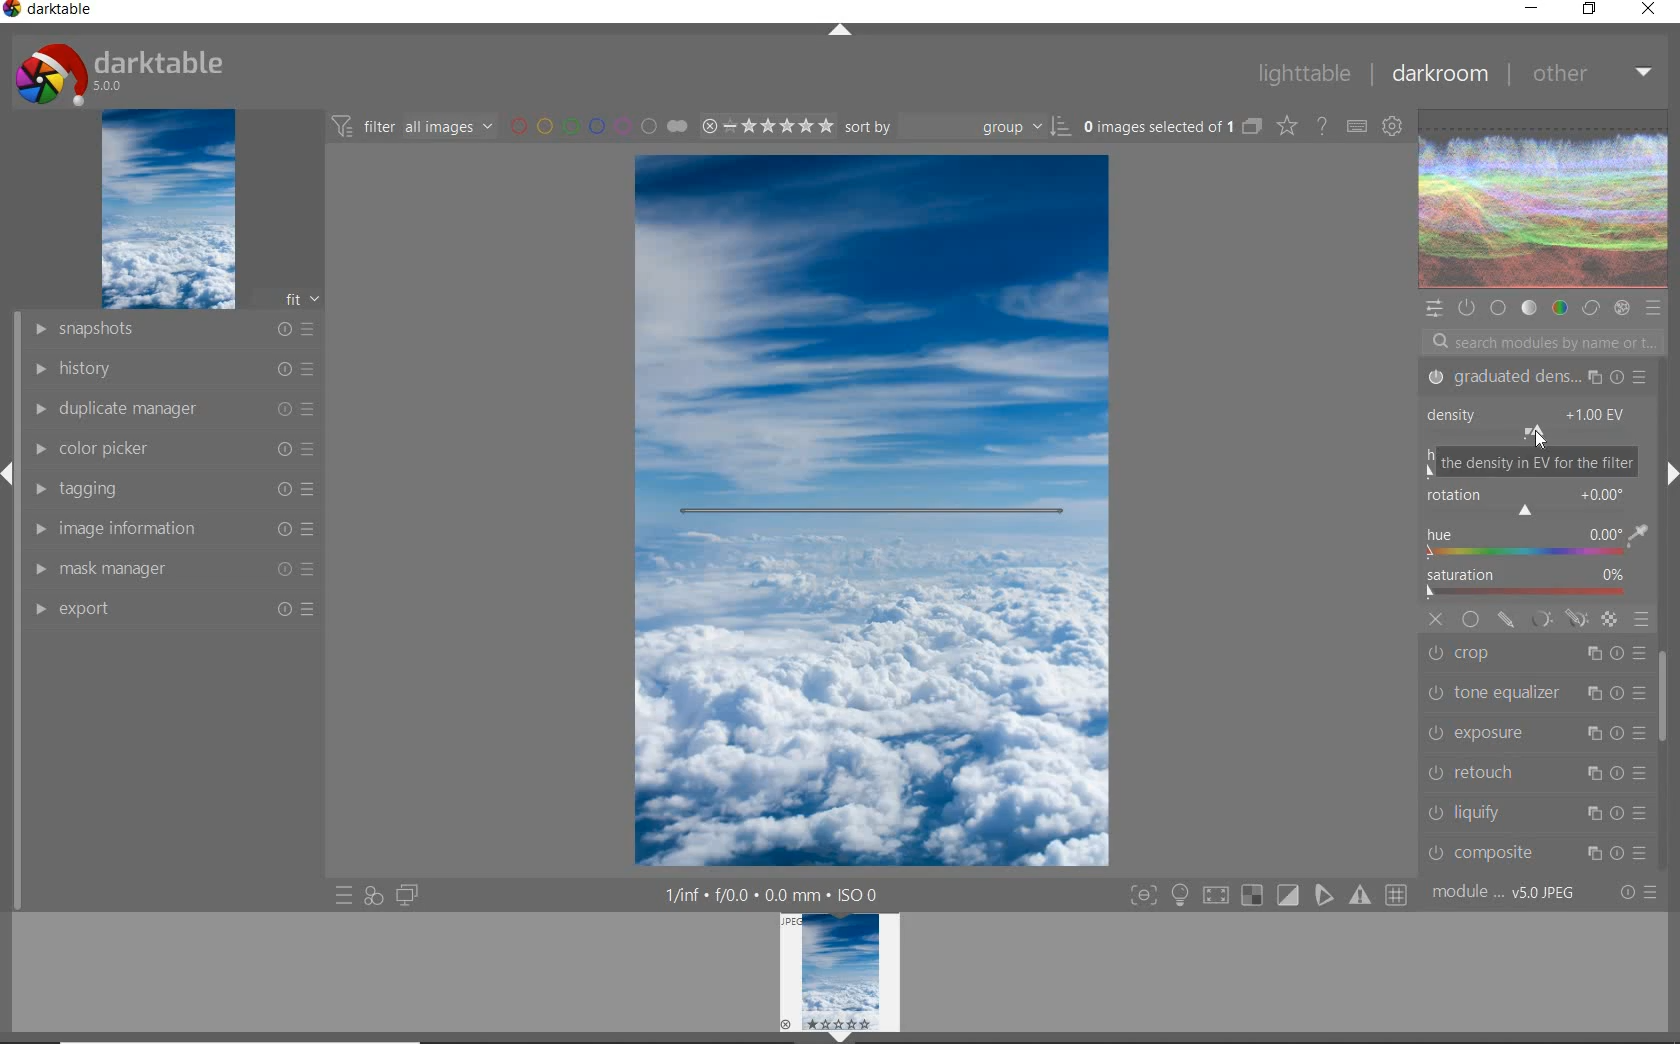 Image resolution: width=1680 pixels, height=1044 pixels. I want to click on SHOW ONLY ACTIVE MODULES, so click(1467, 307).